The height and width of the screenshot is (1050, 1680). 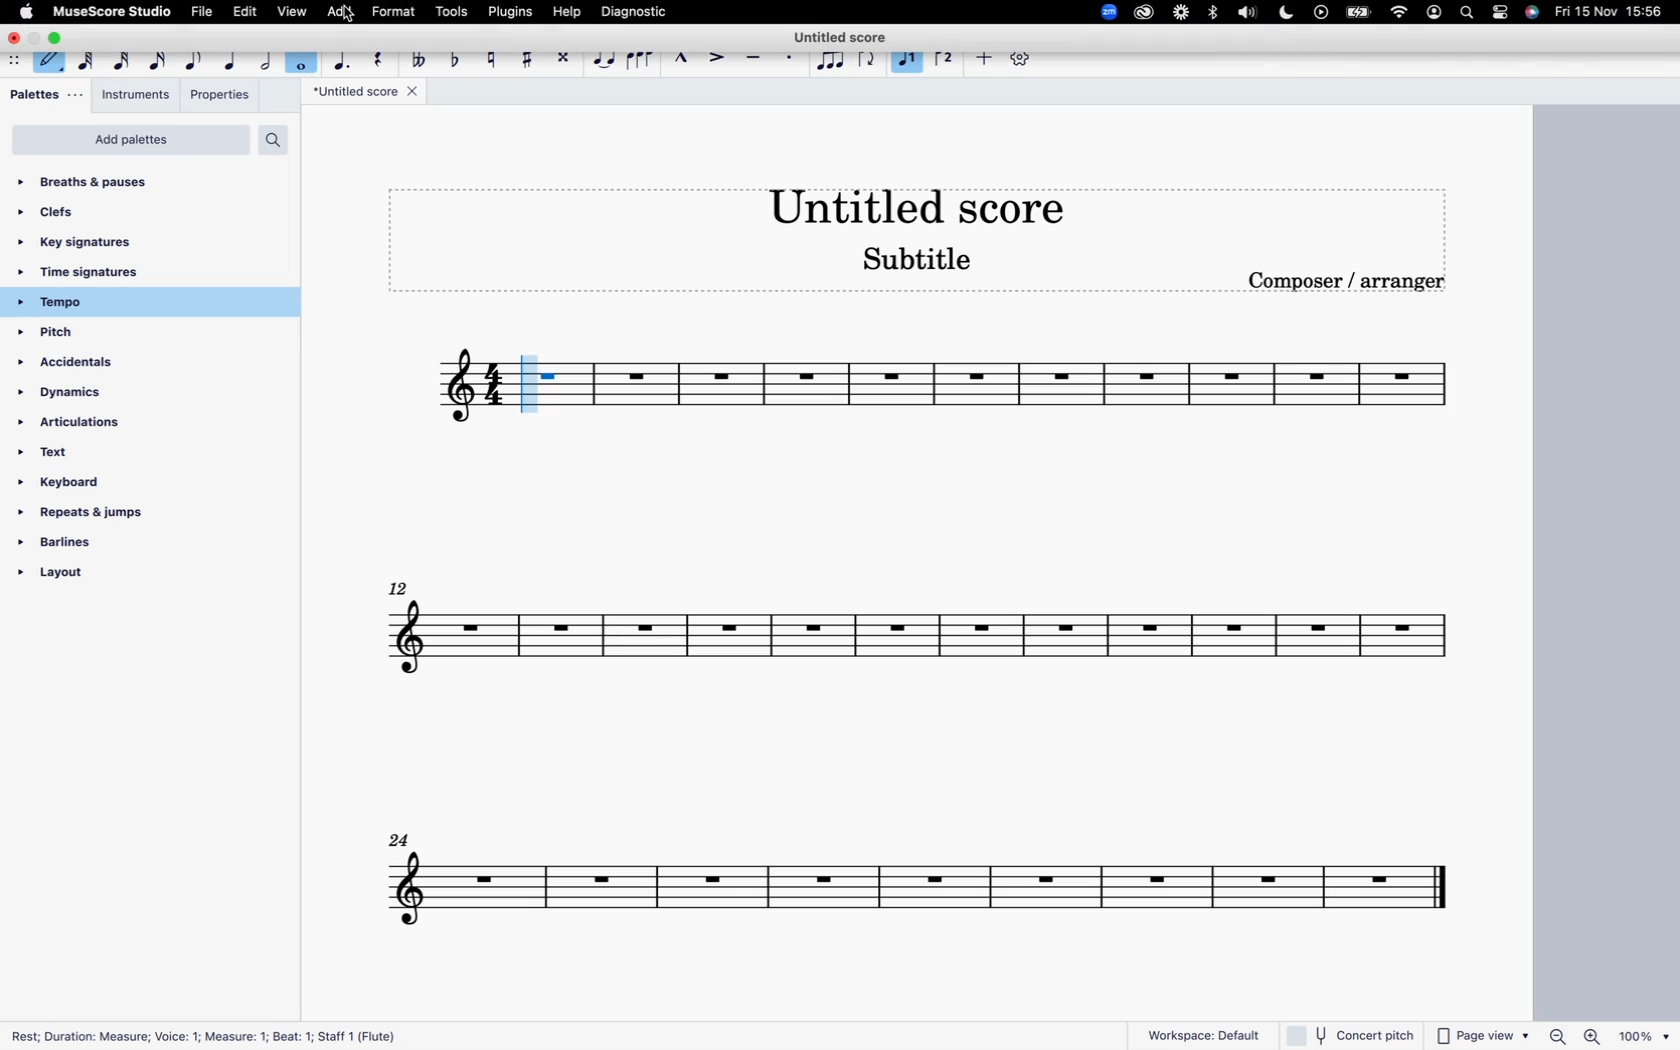 I want to click on edit, so click(x=245, y=11).